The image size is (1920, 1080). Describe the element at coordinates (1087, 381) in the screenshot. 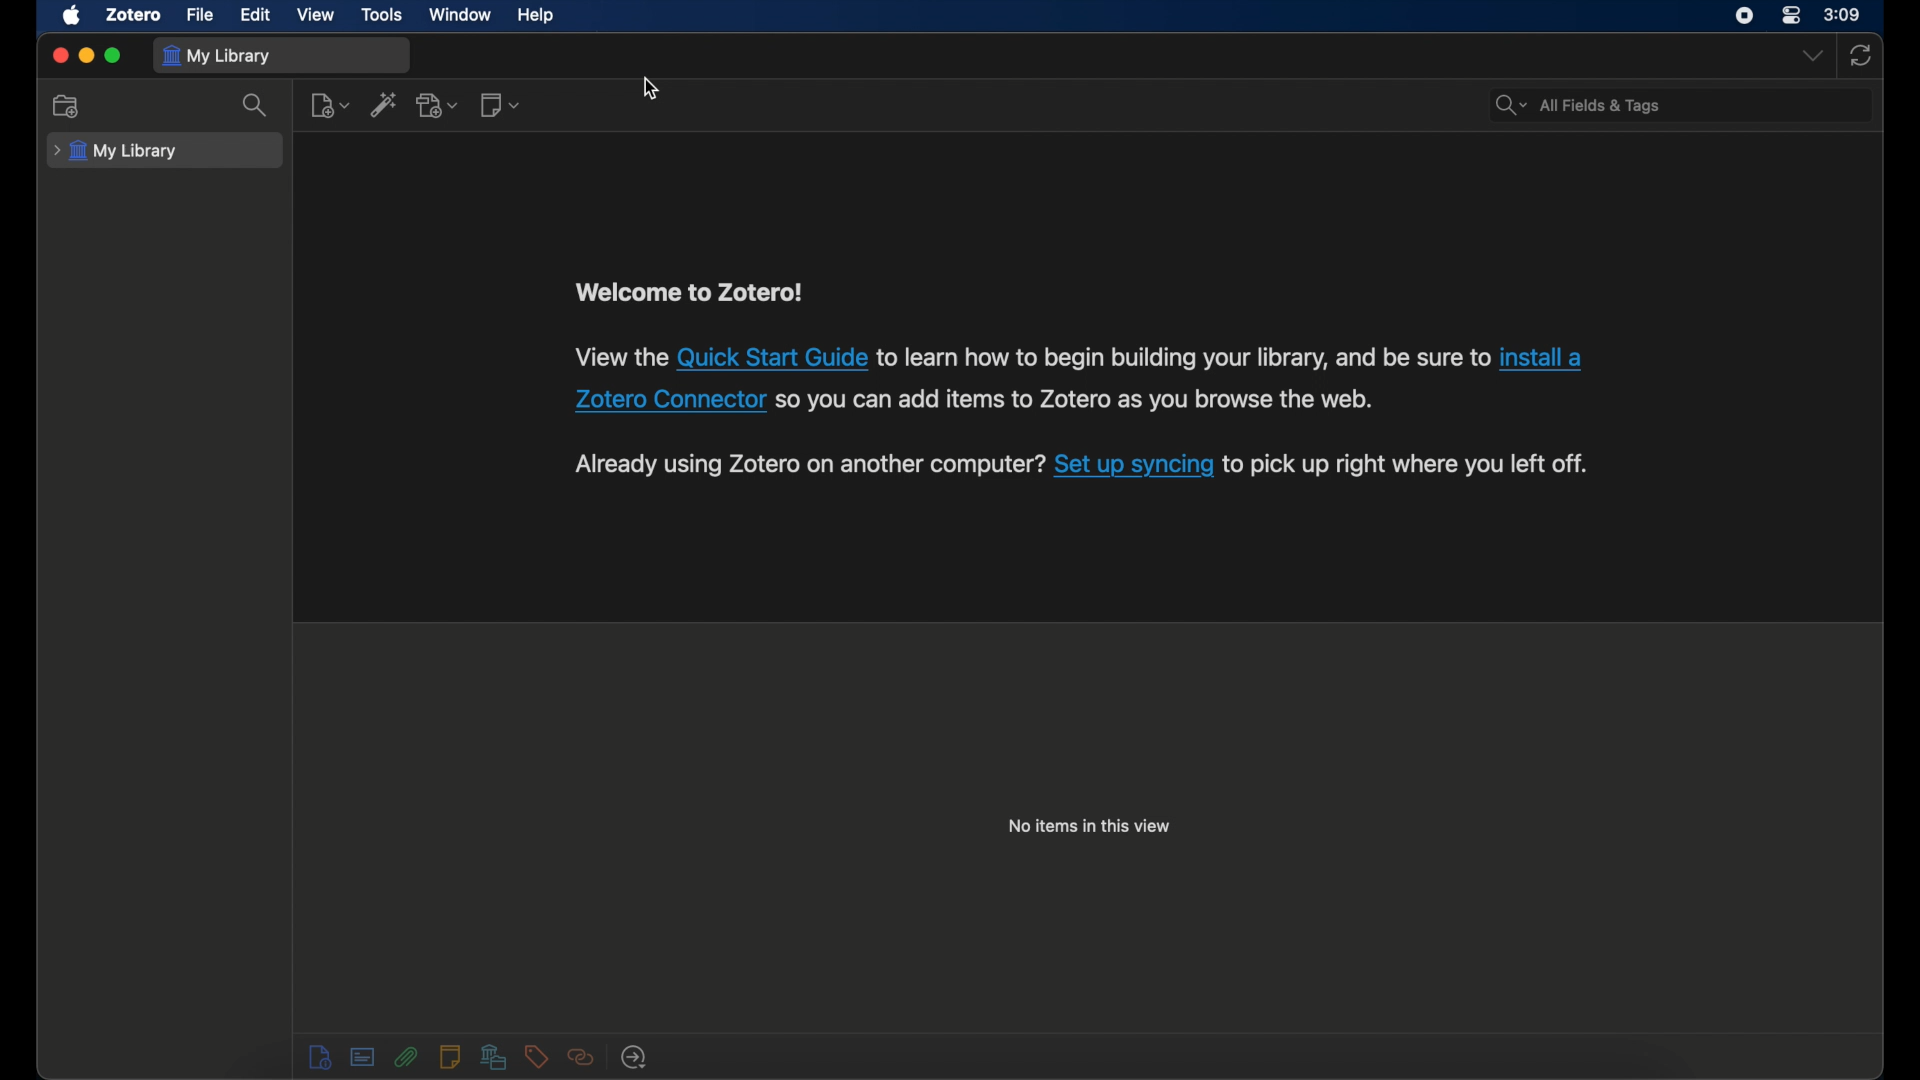

I see `info` at that location.